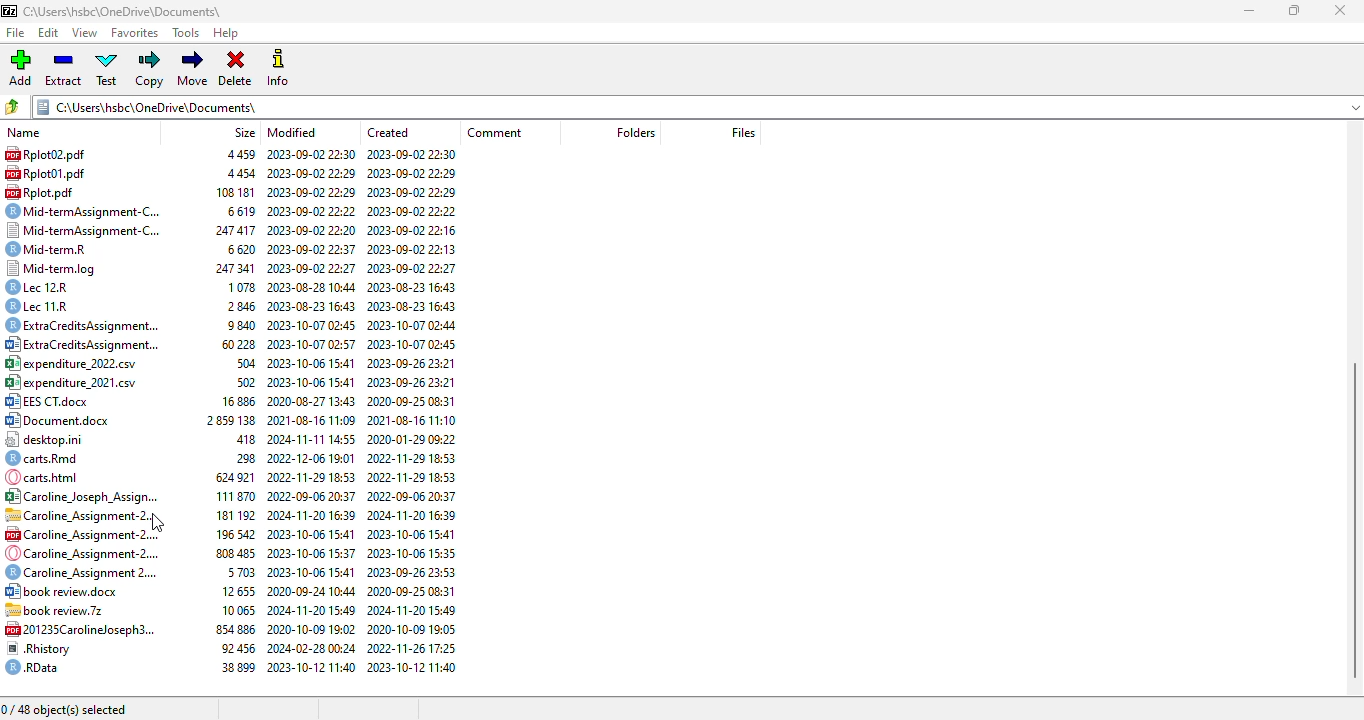  I want to click on EES CT.docx , so click(53, 402).